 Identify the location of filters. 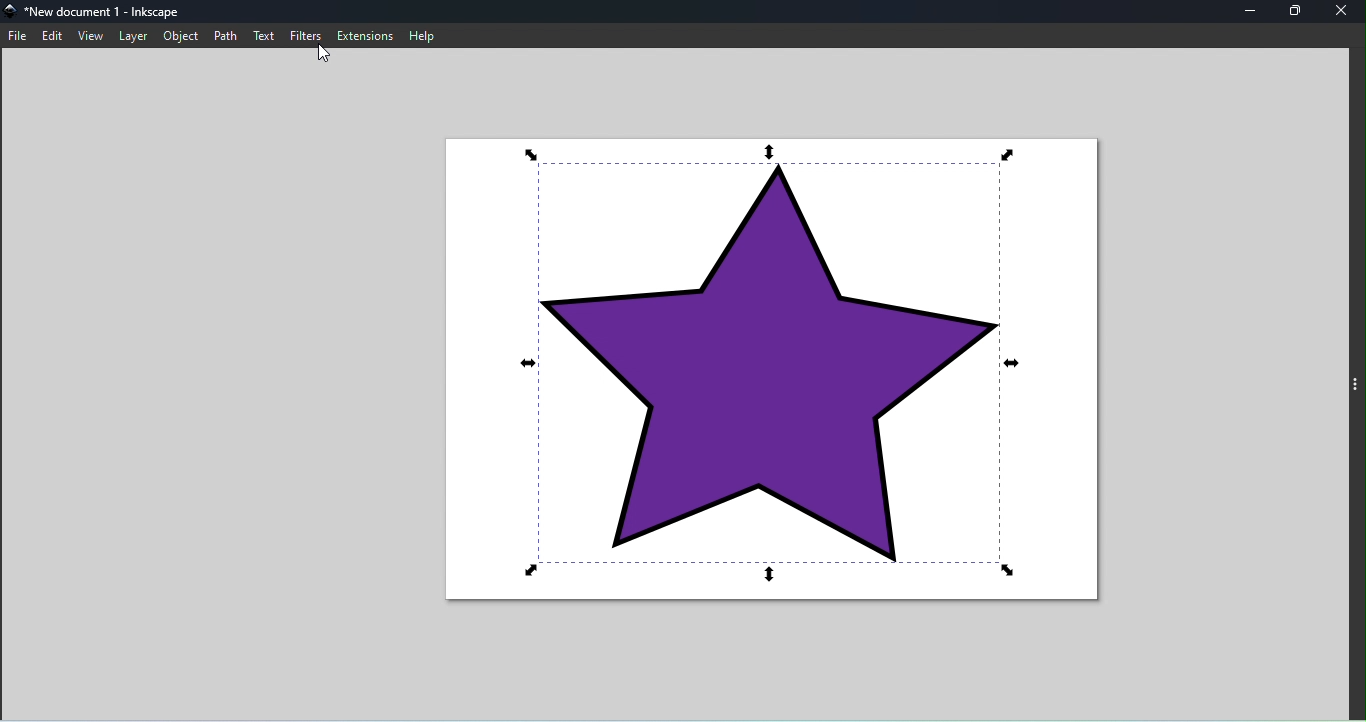
(309, 36).